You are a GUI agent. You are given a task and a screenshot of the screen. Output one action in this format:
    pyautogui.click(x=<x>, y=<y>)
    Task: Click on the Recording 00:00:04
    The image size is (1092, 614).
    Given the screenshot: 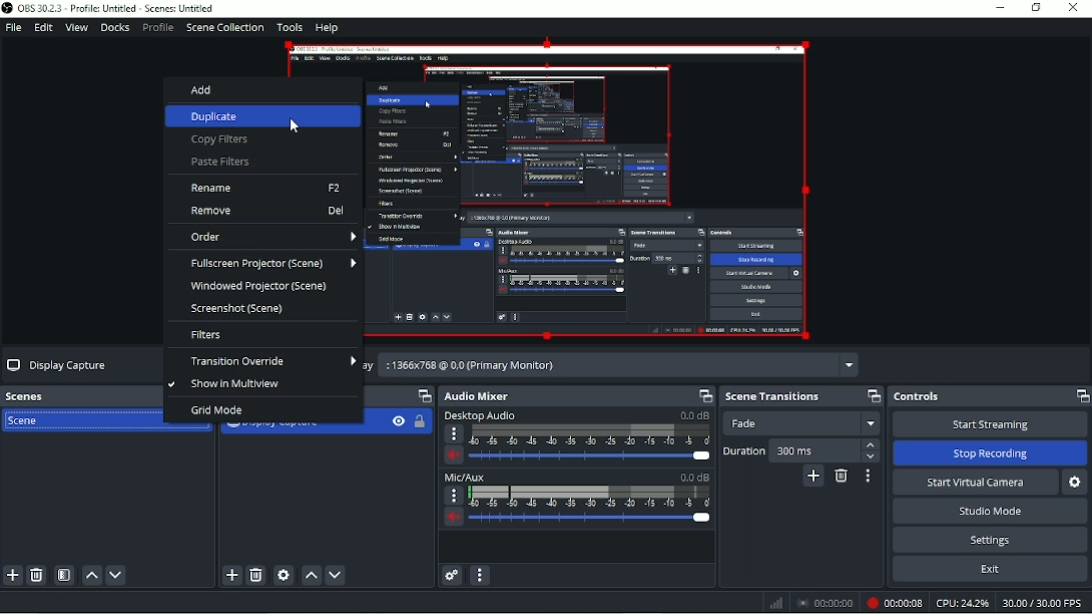 What is the action you would take?
    pyautogui.click(x=894, y=604)
    